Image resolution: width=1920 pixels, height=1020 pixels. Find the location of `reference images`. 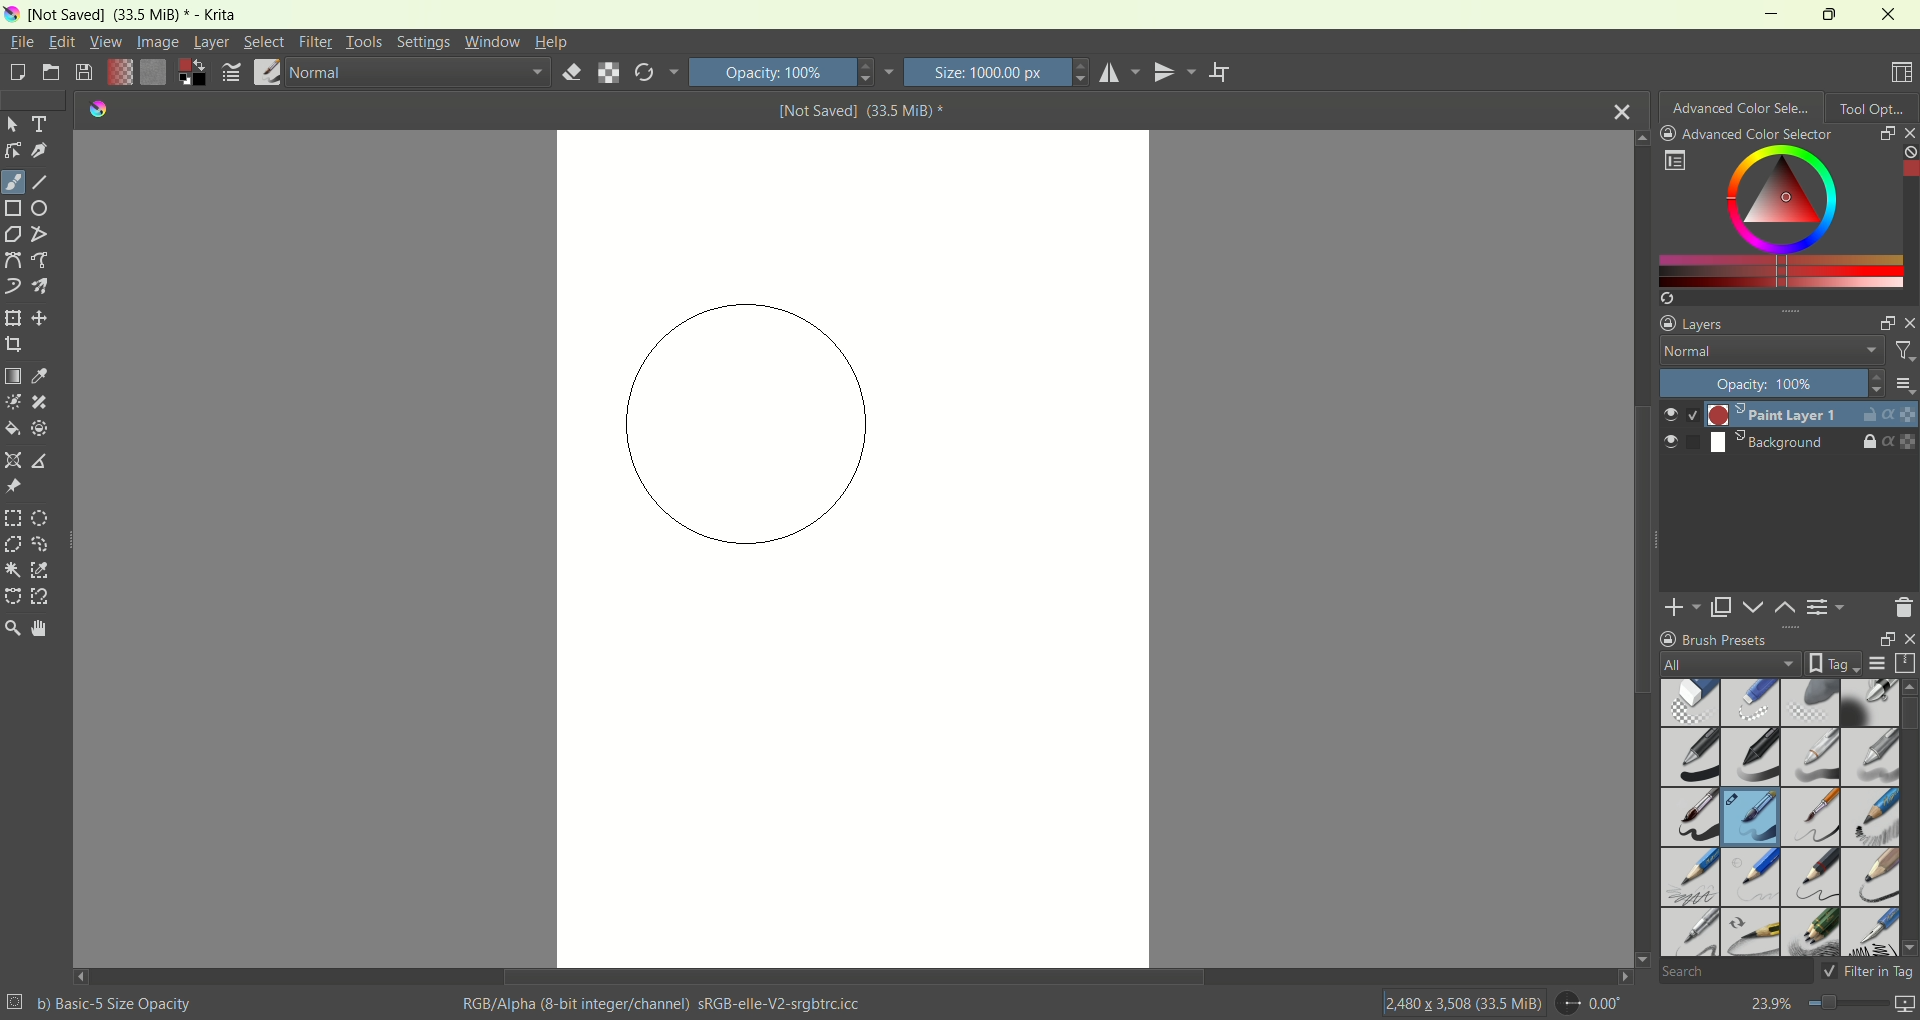

reference images is located at coordinates (12, 487).